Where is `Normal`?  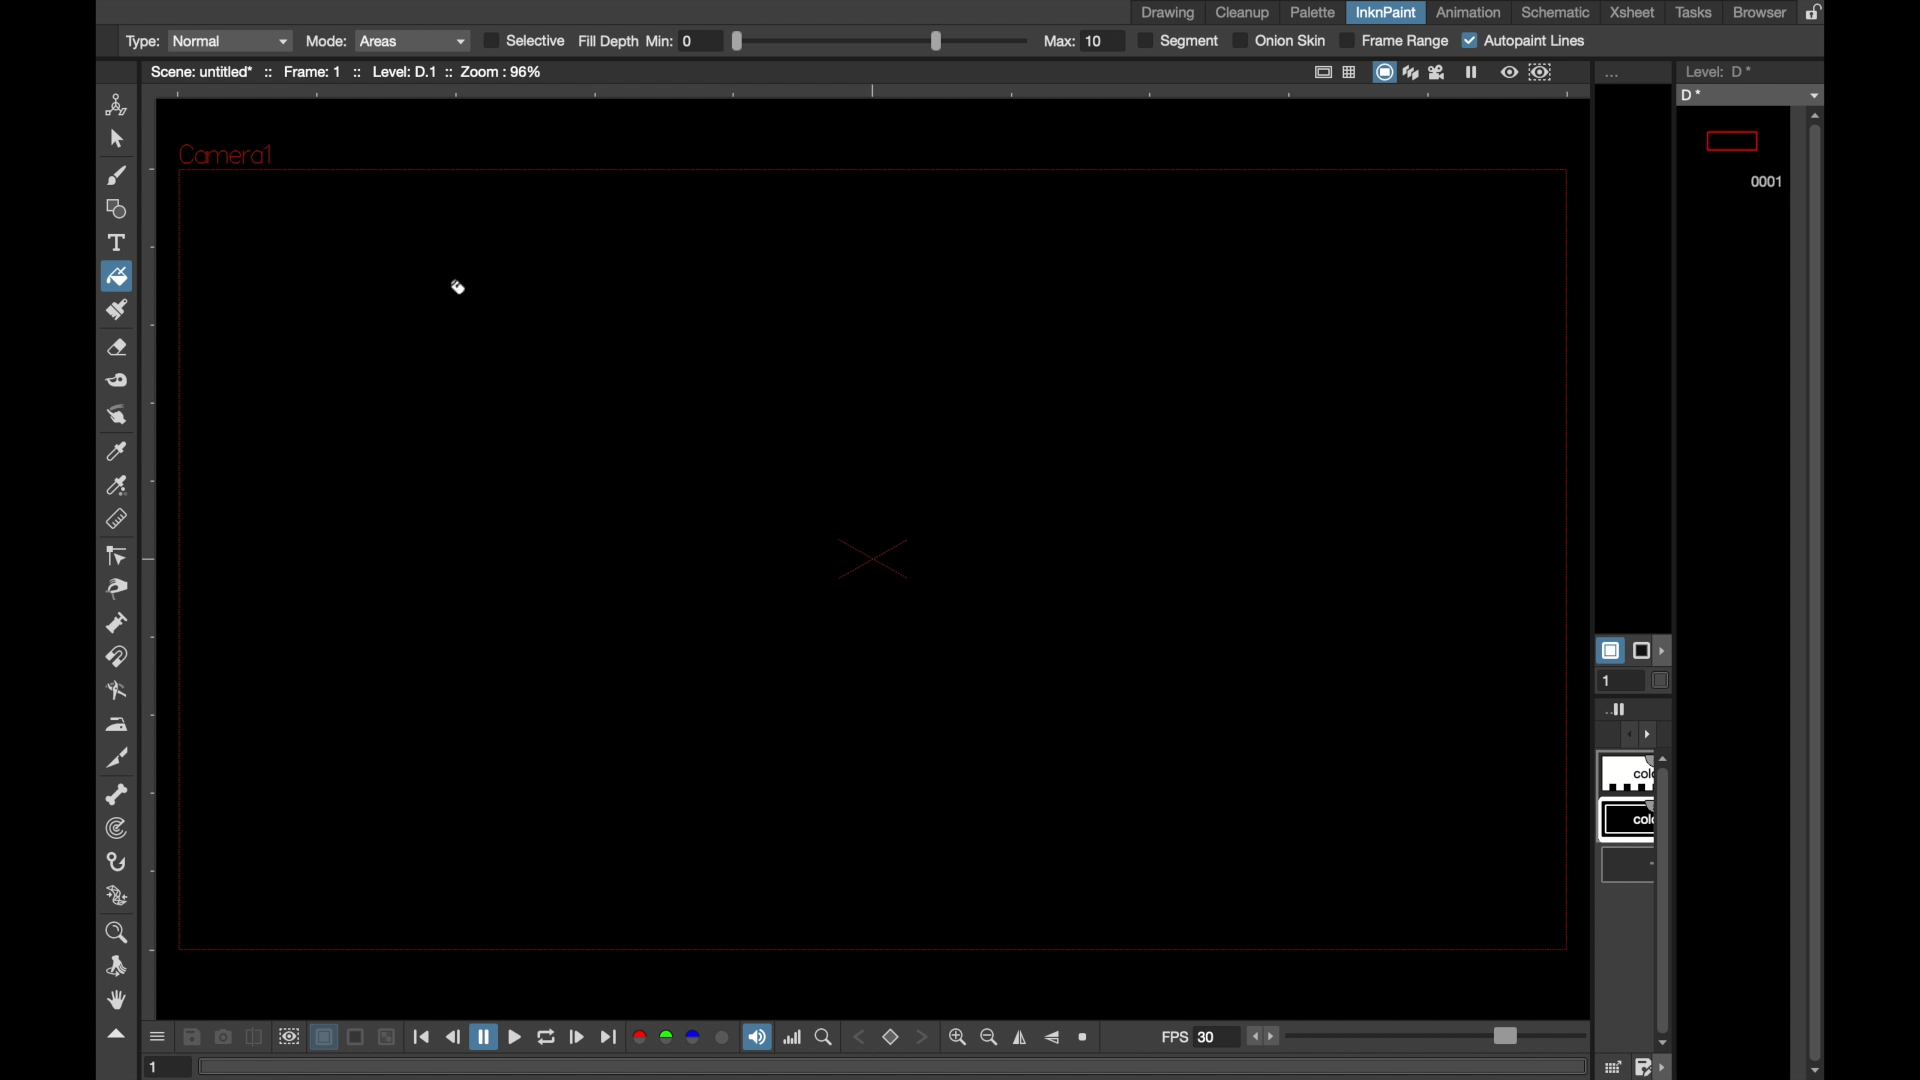
Normal is located at coordinates (232, 40).